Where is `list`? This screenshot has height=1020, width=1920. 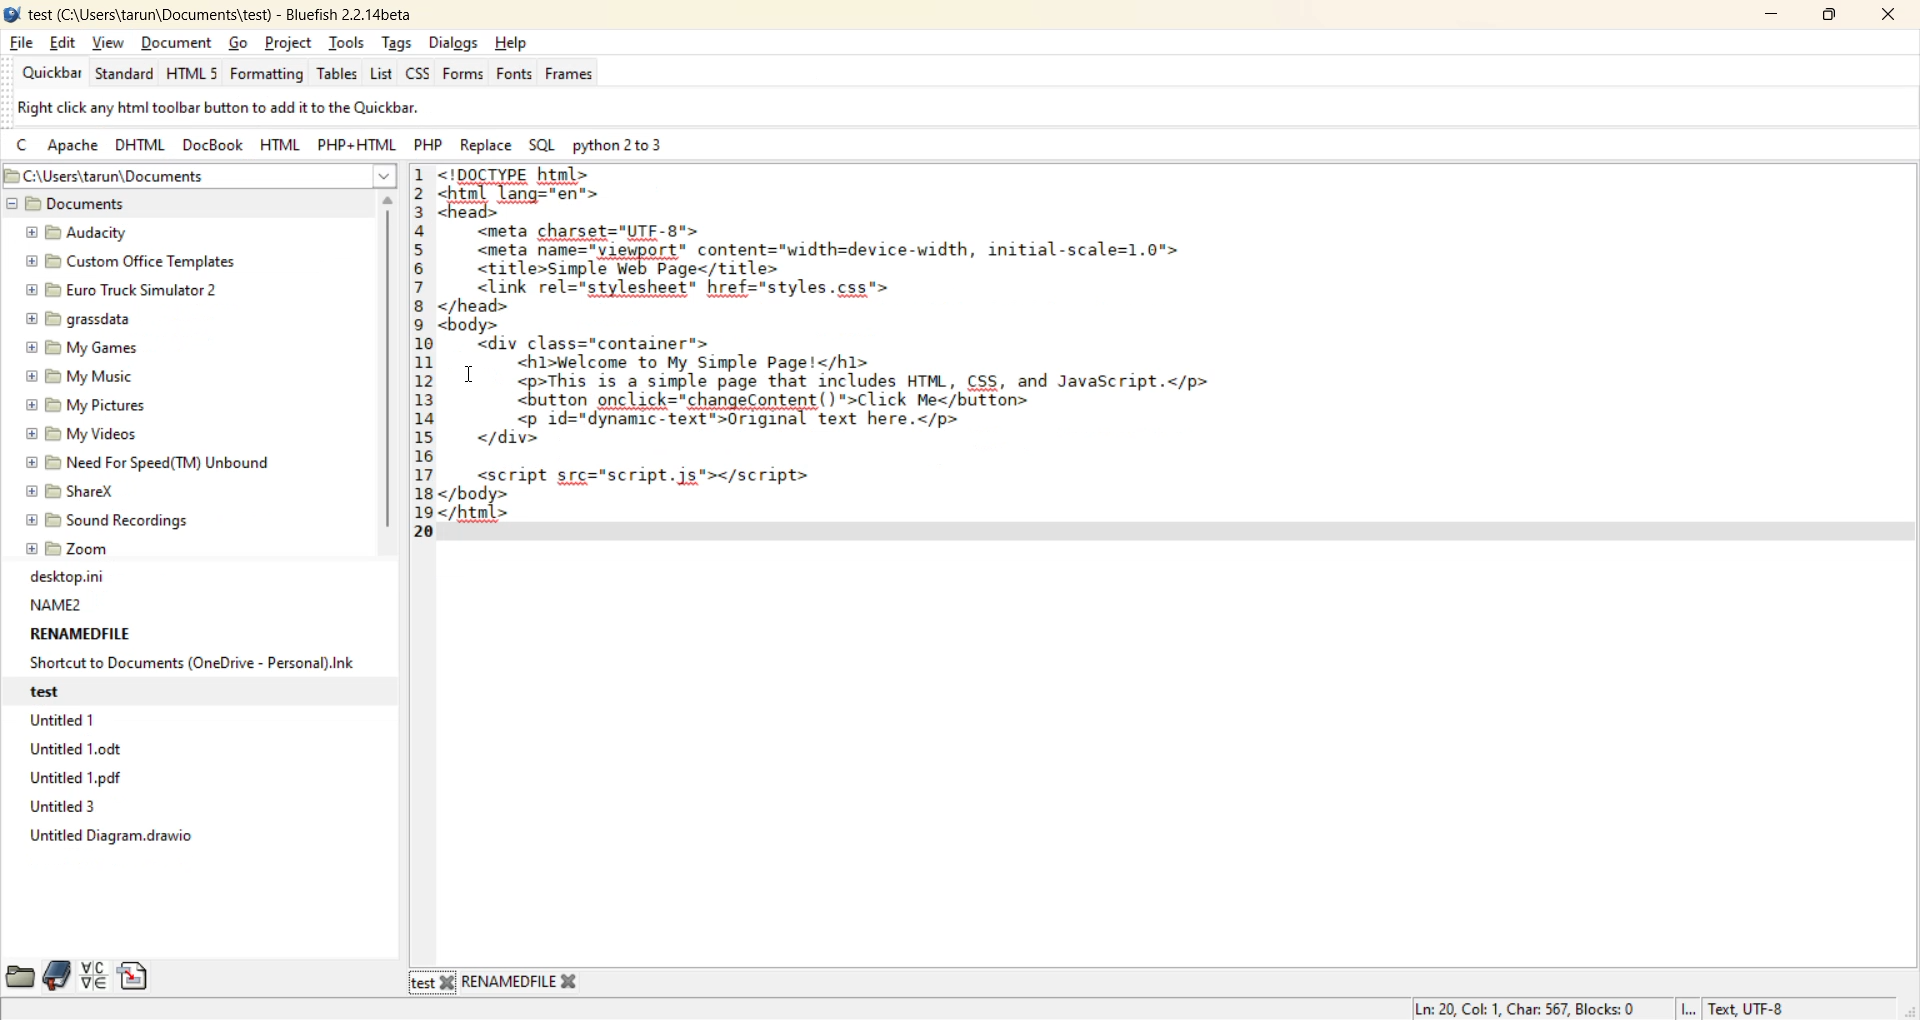 list is located at coordinates (382, 77).